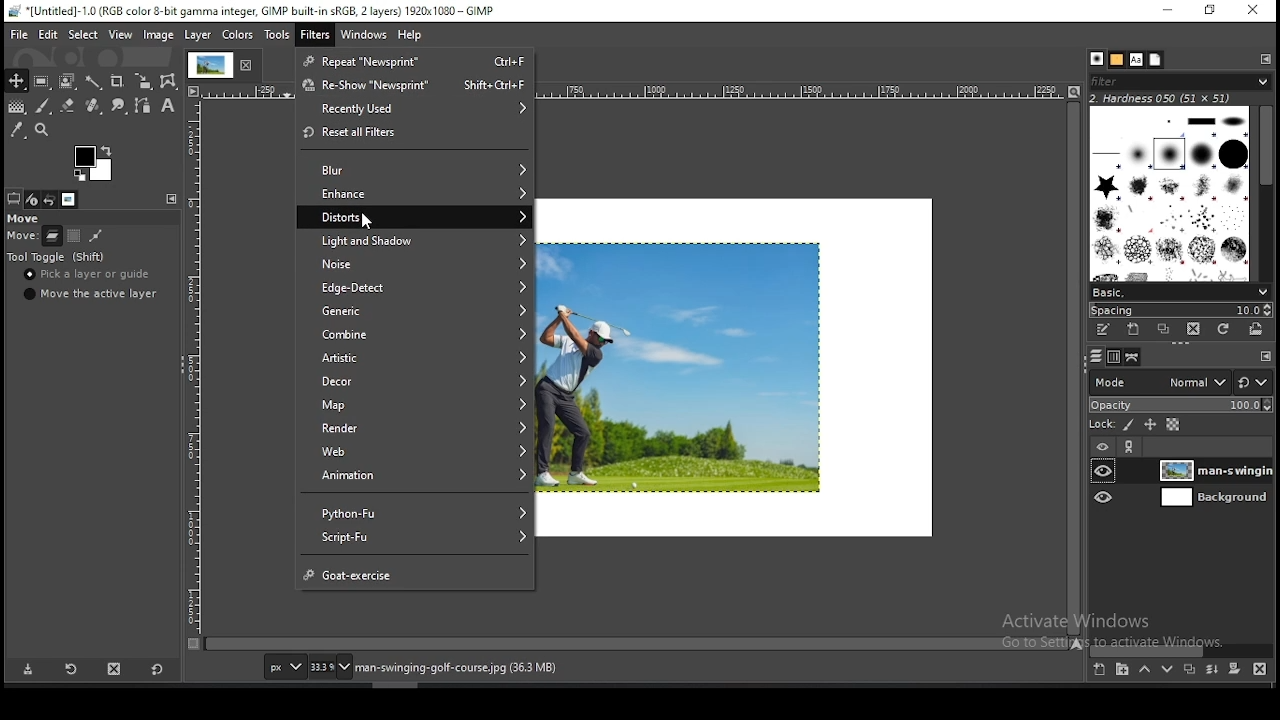  What do you see at coordinates (1134, 330) in the screenshot?
I see `create a new brush` at bounding box center [1134, 330].